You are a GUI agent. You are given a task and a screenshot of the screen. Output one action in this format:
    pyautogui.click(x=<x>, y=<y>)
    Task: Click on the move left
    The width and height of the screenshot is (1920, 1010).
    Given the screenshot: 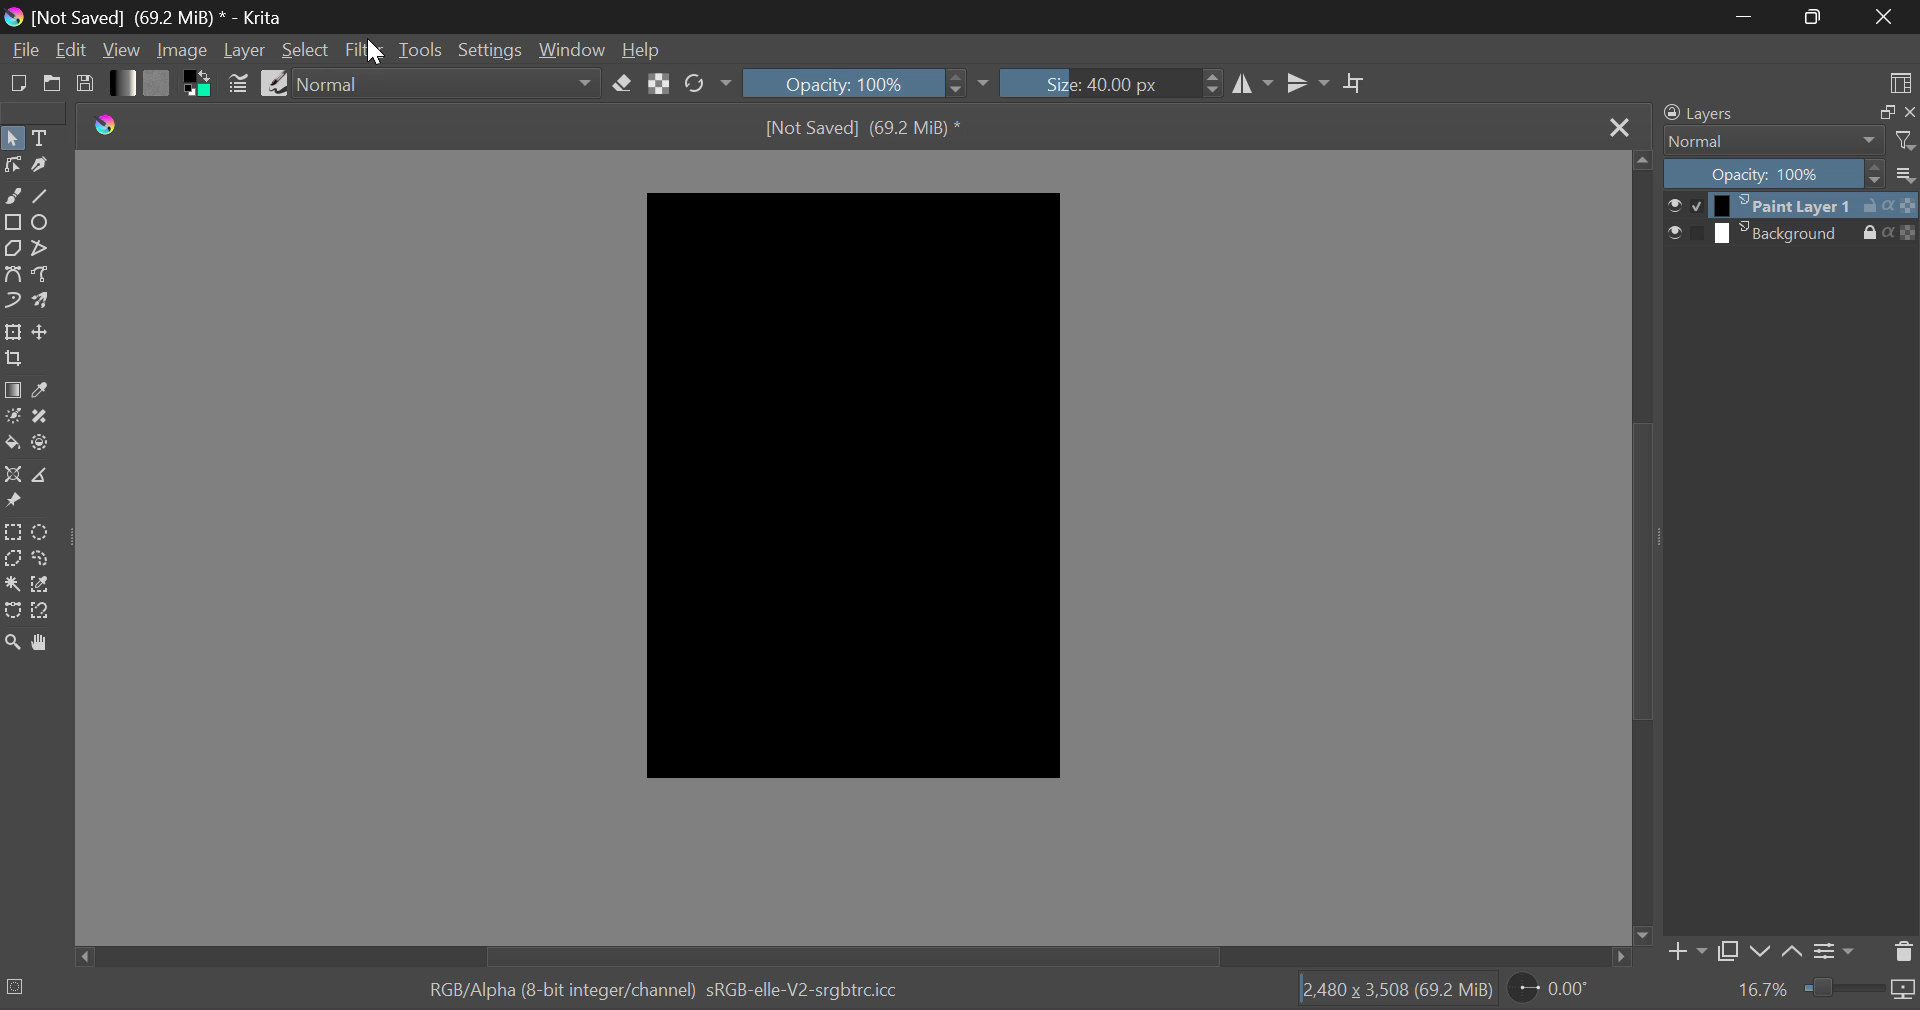 What is the action you would take?
    pyautogui.click(x=80, y=954)
    